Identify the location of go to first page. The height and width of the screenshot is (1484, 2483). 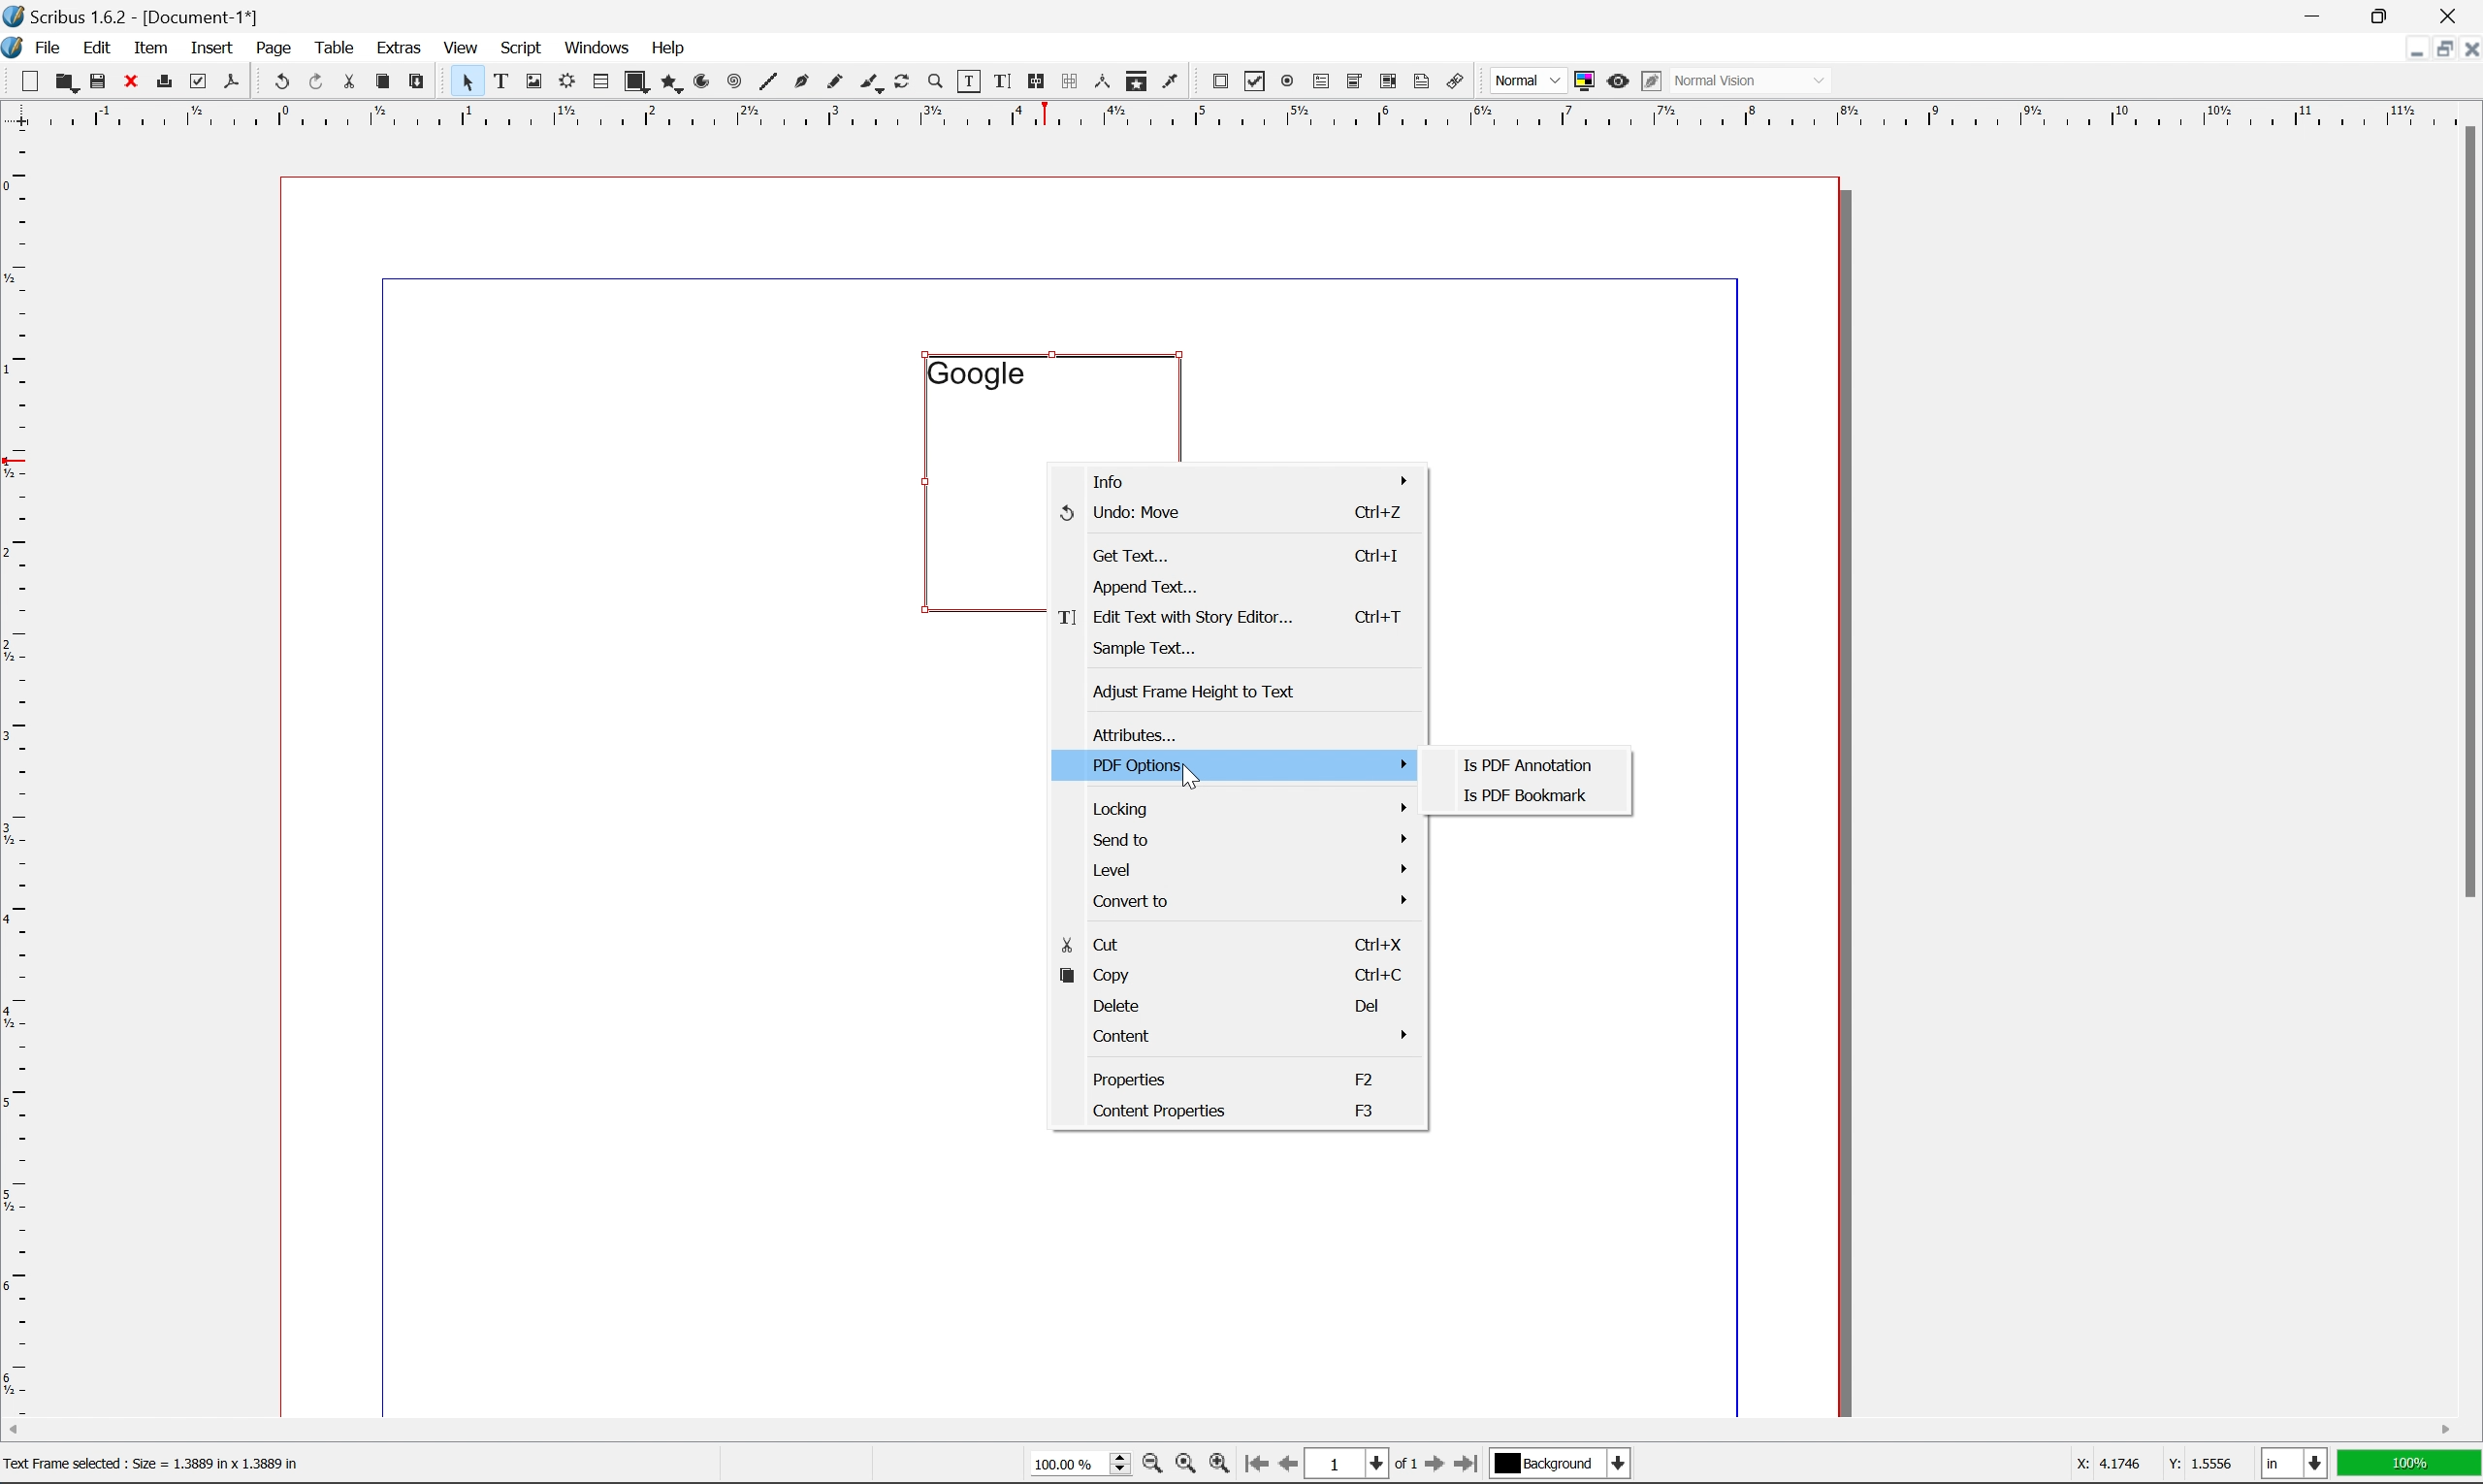
(1253, 1464).